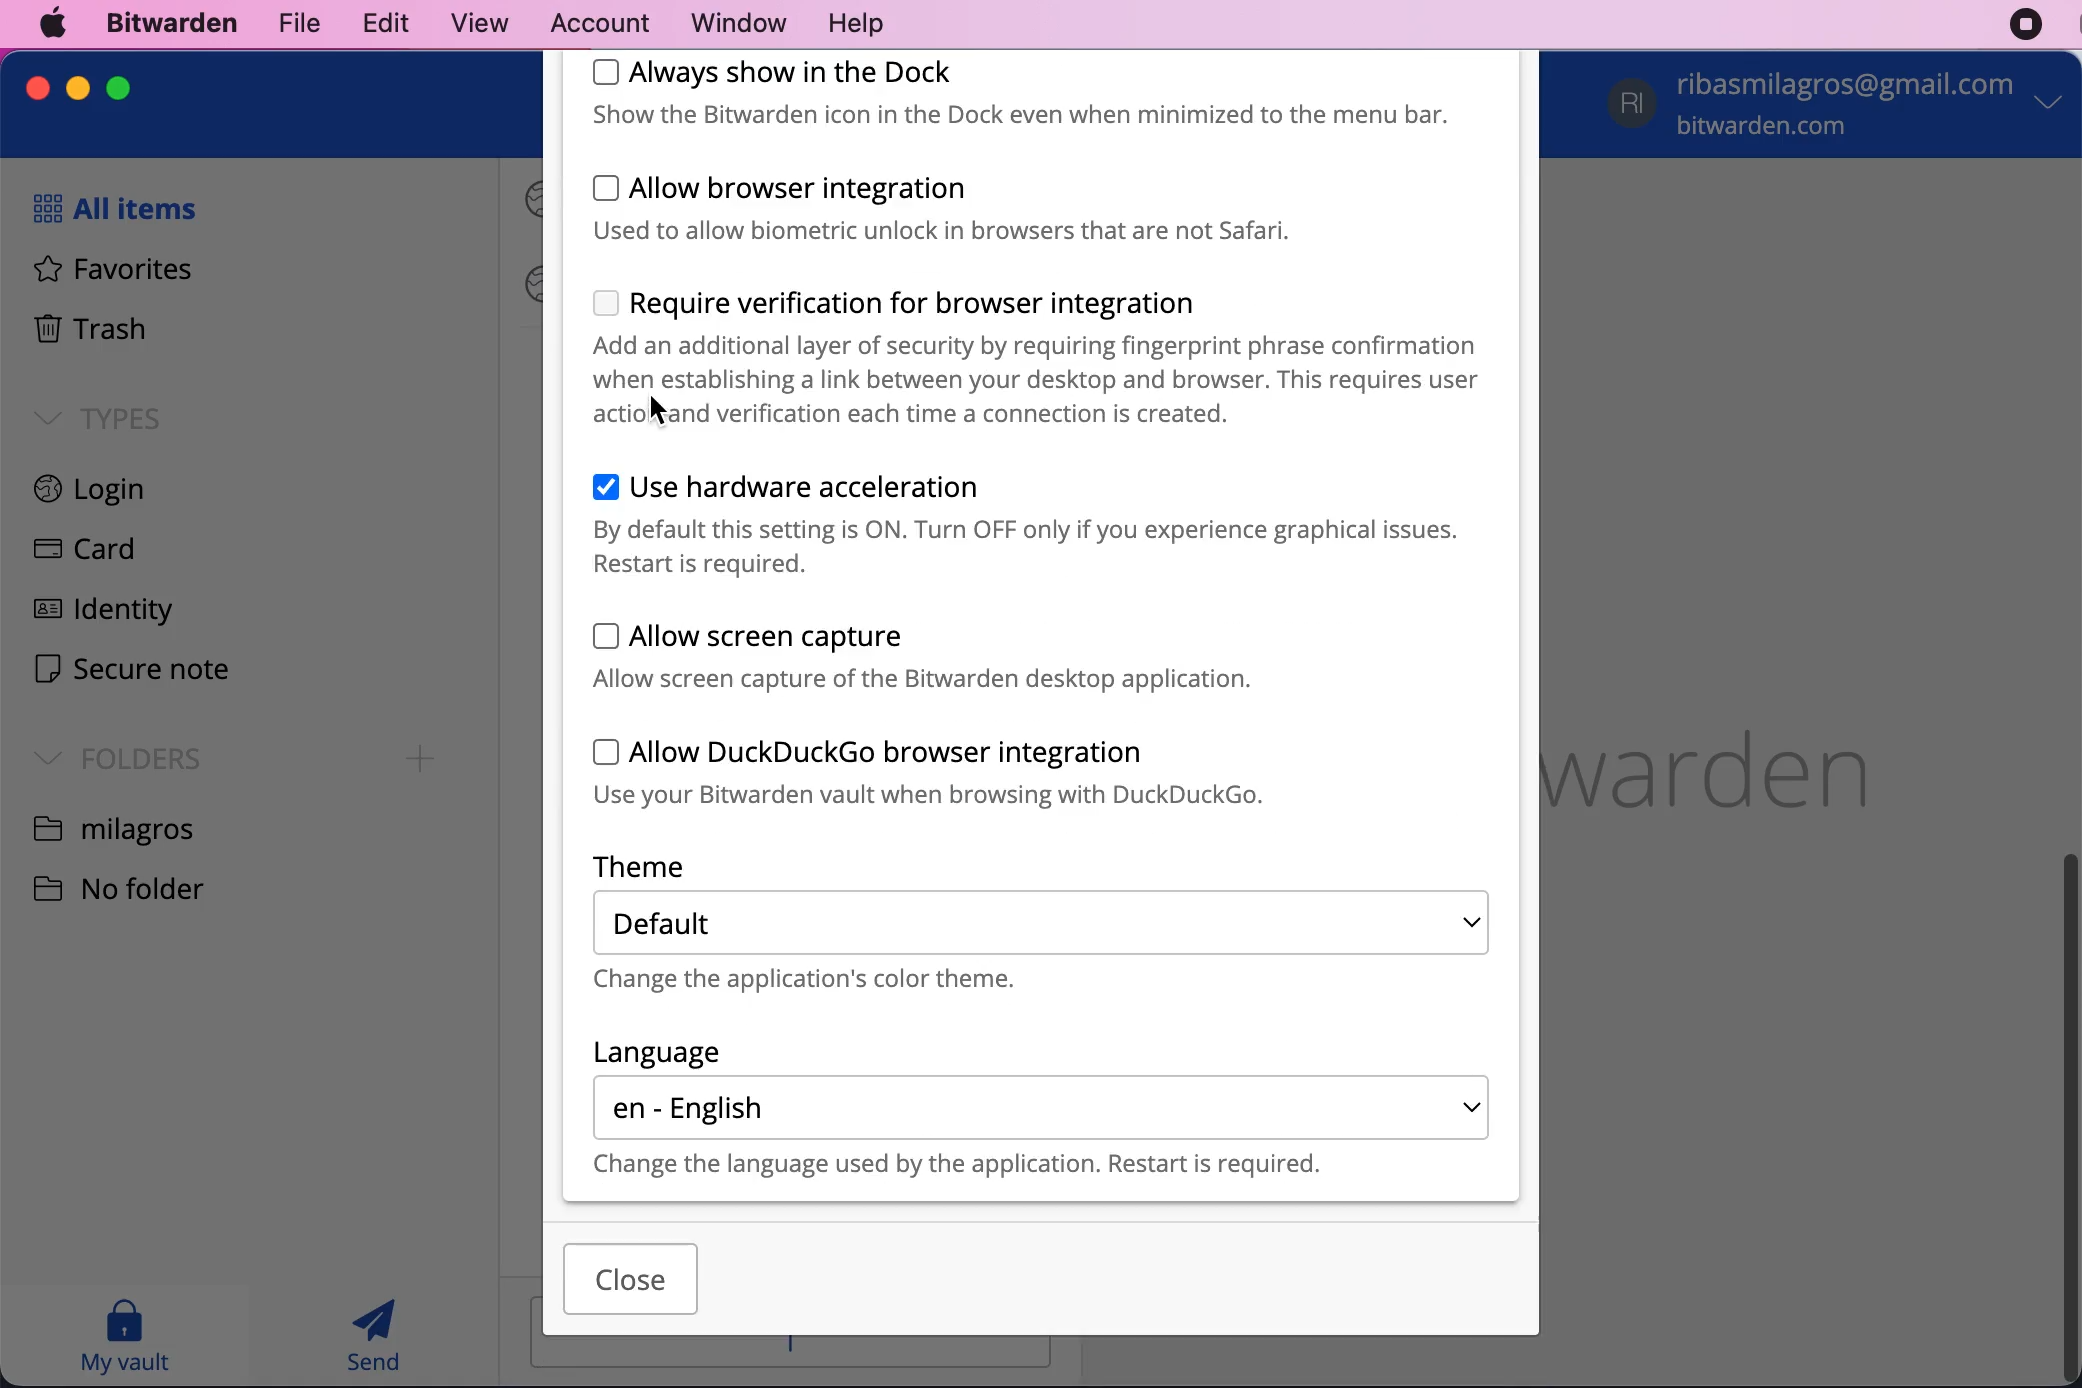 This screenshot has width=2082, height=1388. What do you see at coordinates (2026, 25) in the screenshot?
I see `recording stopped` at bounding box center [2026, 25].